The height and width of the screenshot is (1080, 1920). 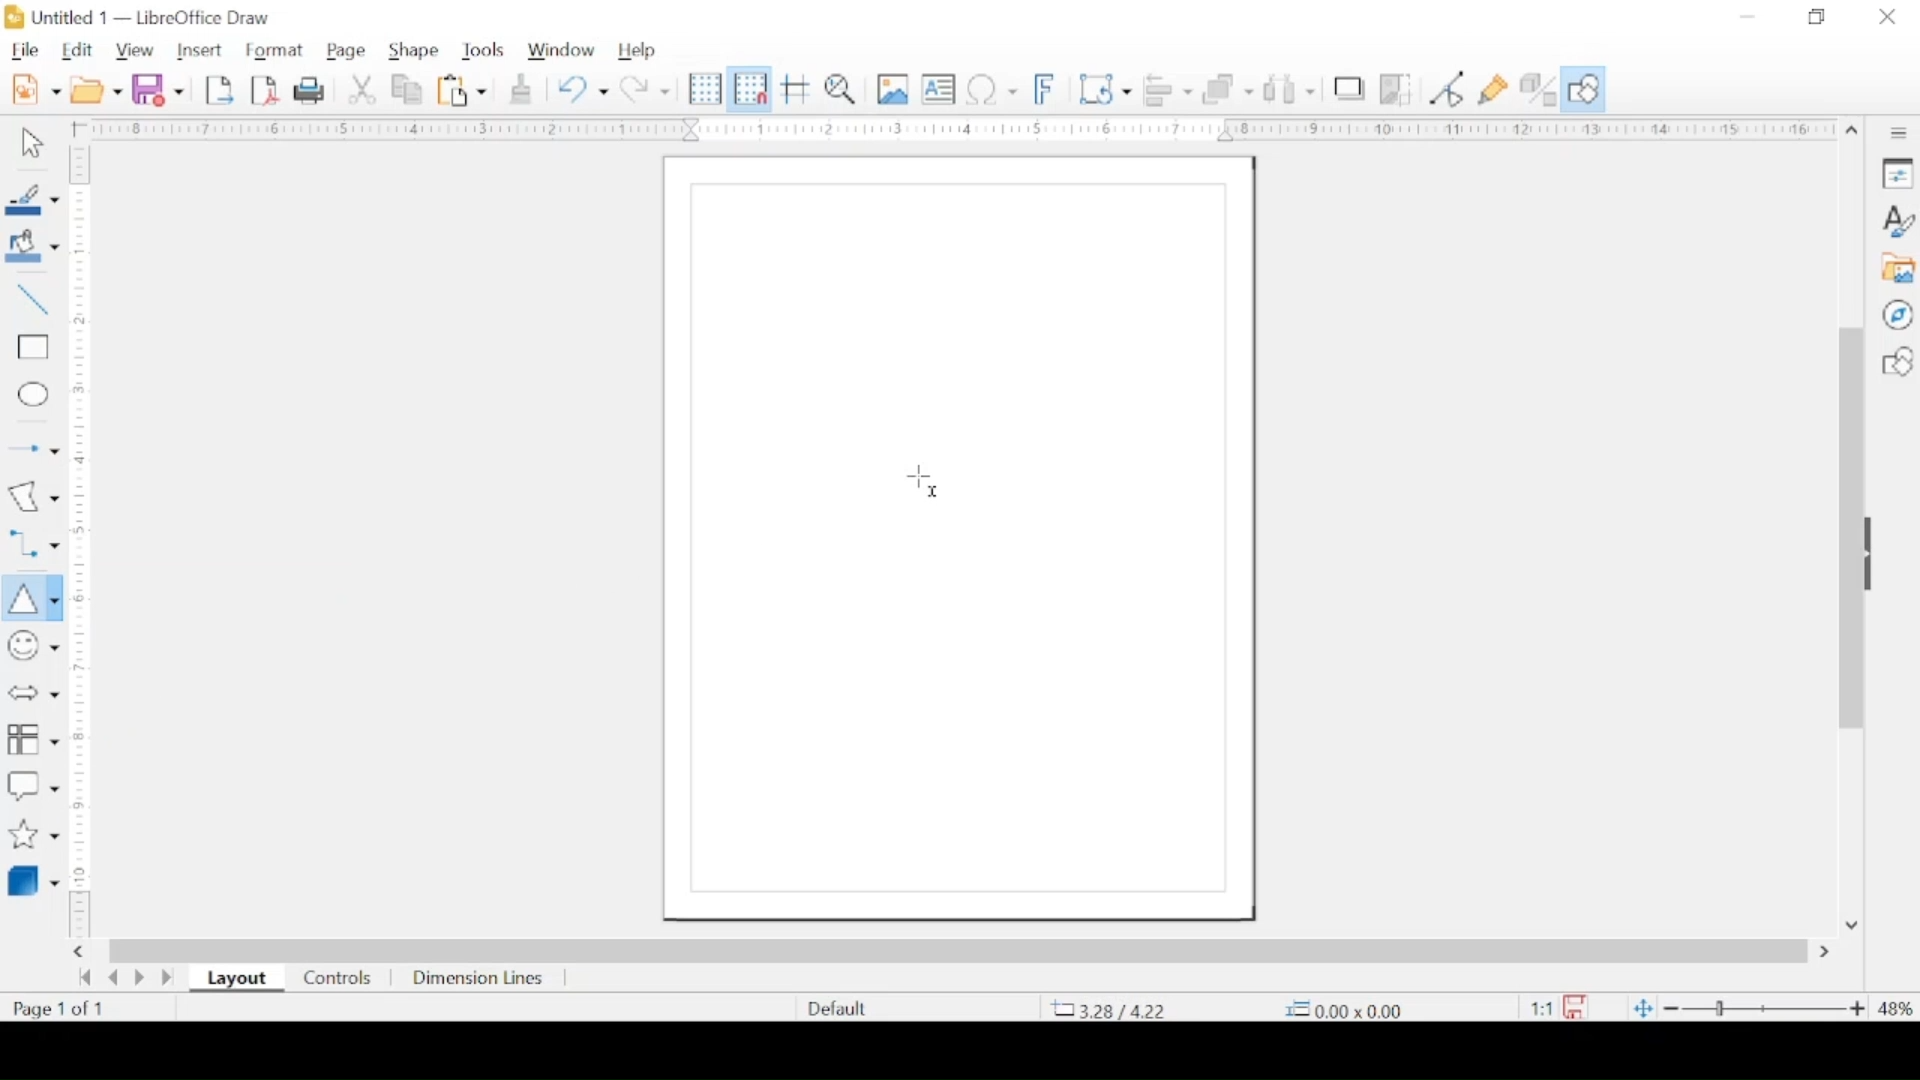 I want to click on controls, so click(x=336, y=978).